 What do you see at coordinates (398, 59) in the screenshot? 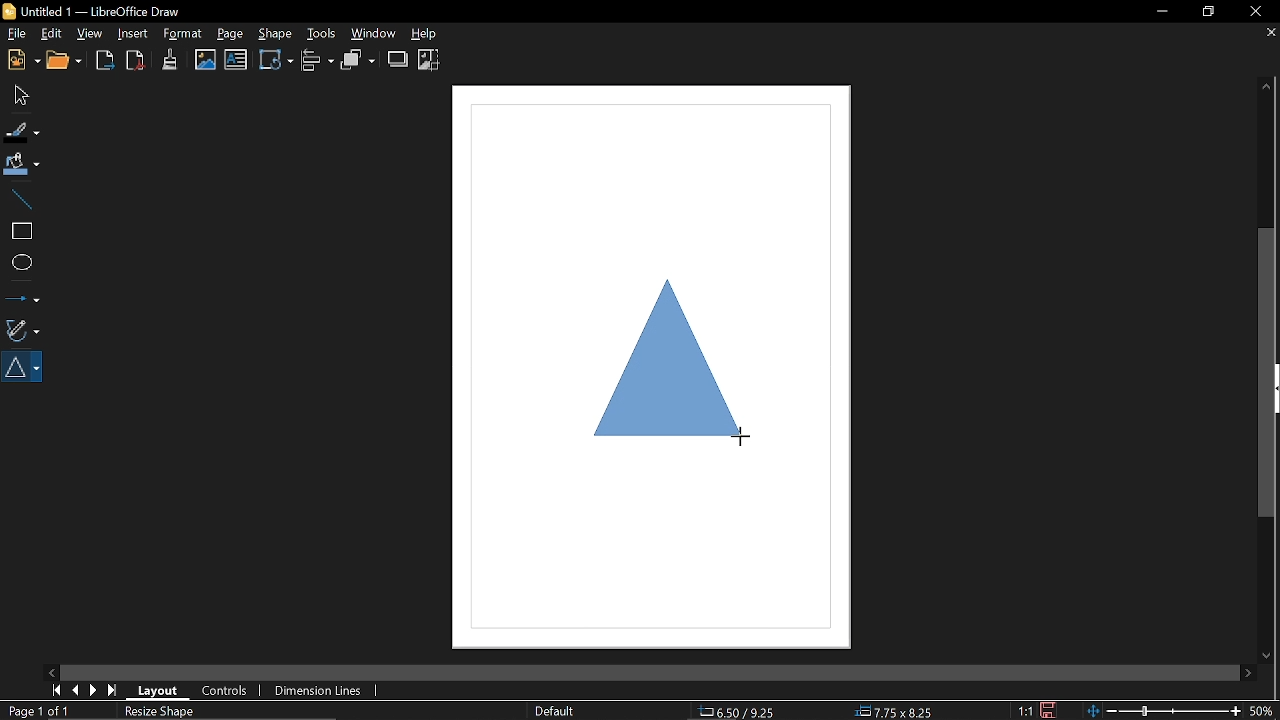
I see `Shadow` at bounding box center [398, 59].